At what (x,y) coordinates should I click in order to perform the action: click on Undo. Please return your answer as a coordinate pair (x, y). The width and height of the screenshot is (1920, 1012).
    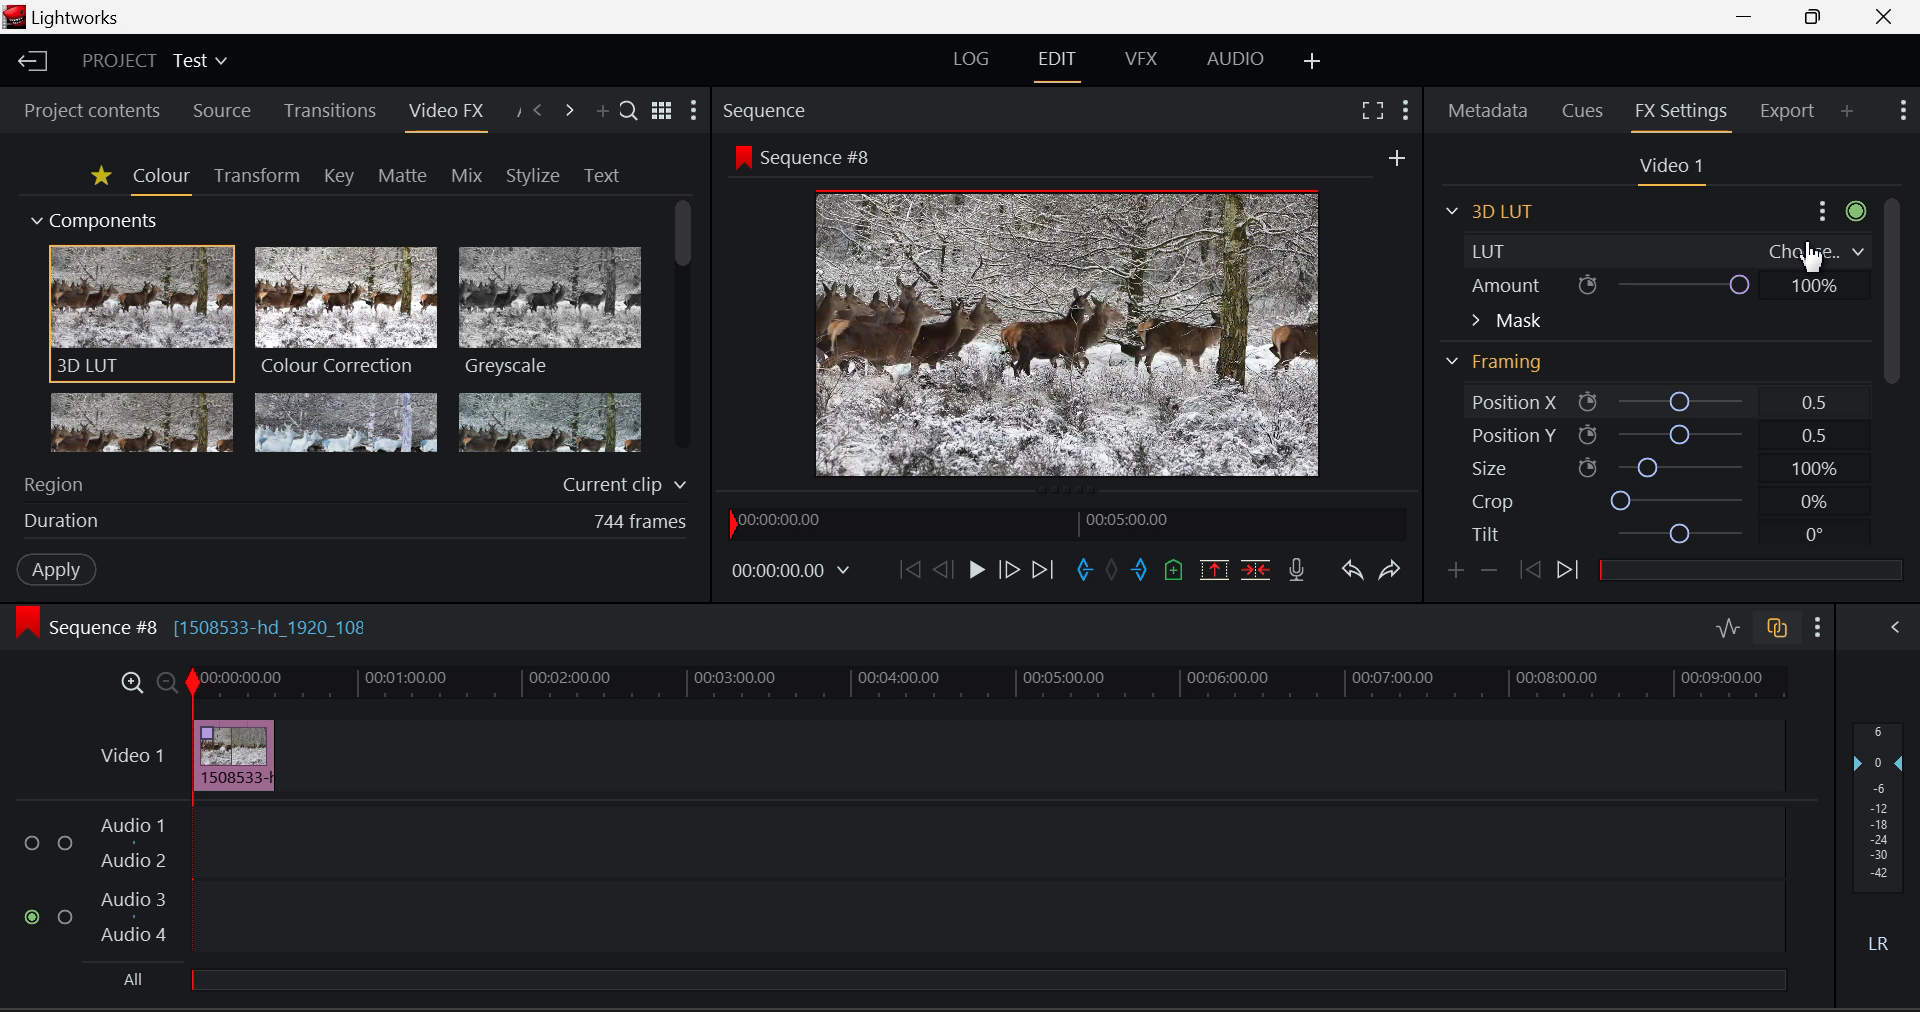
    Looking at the image, I should click on (1354, 573).